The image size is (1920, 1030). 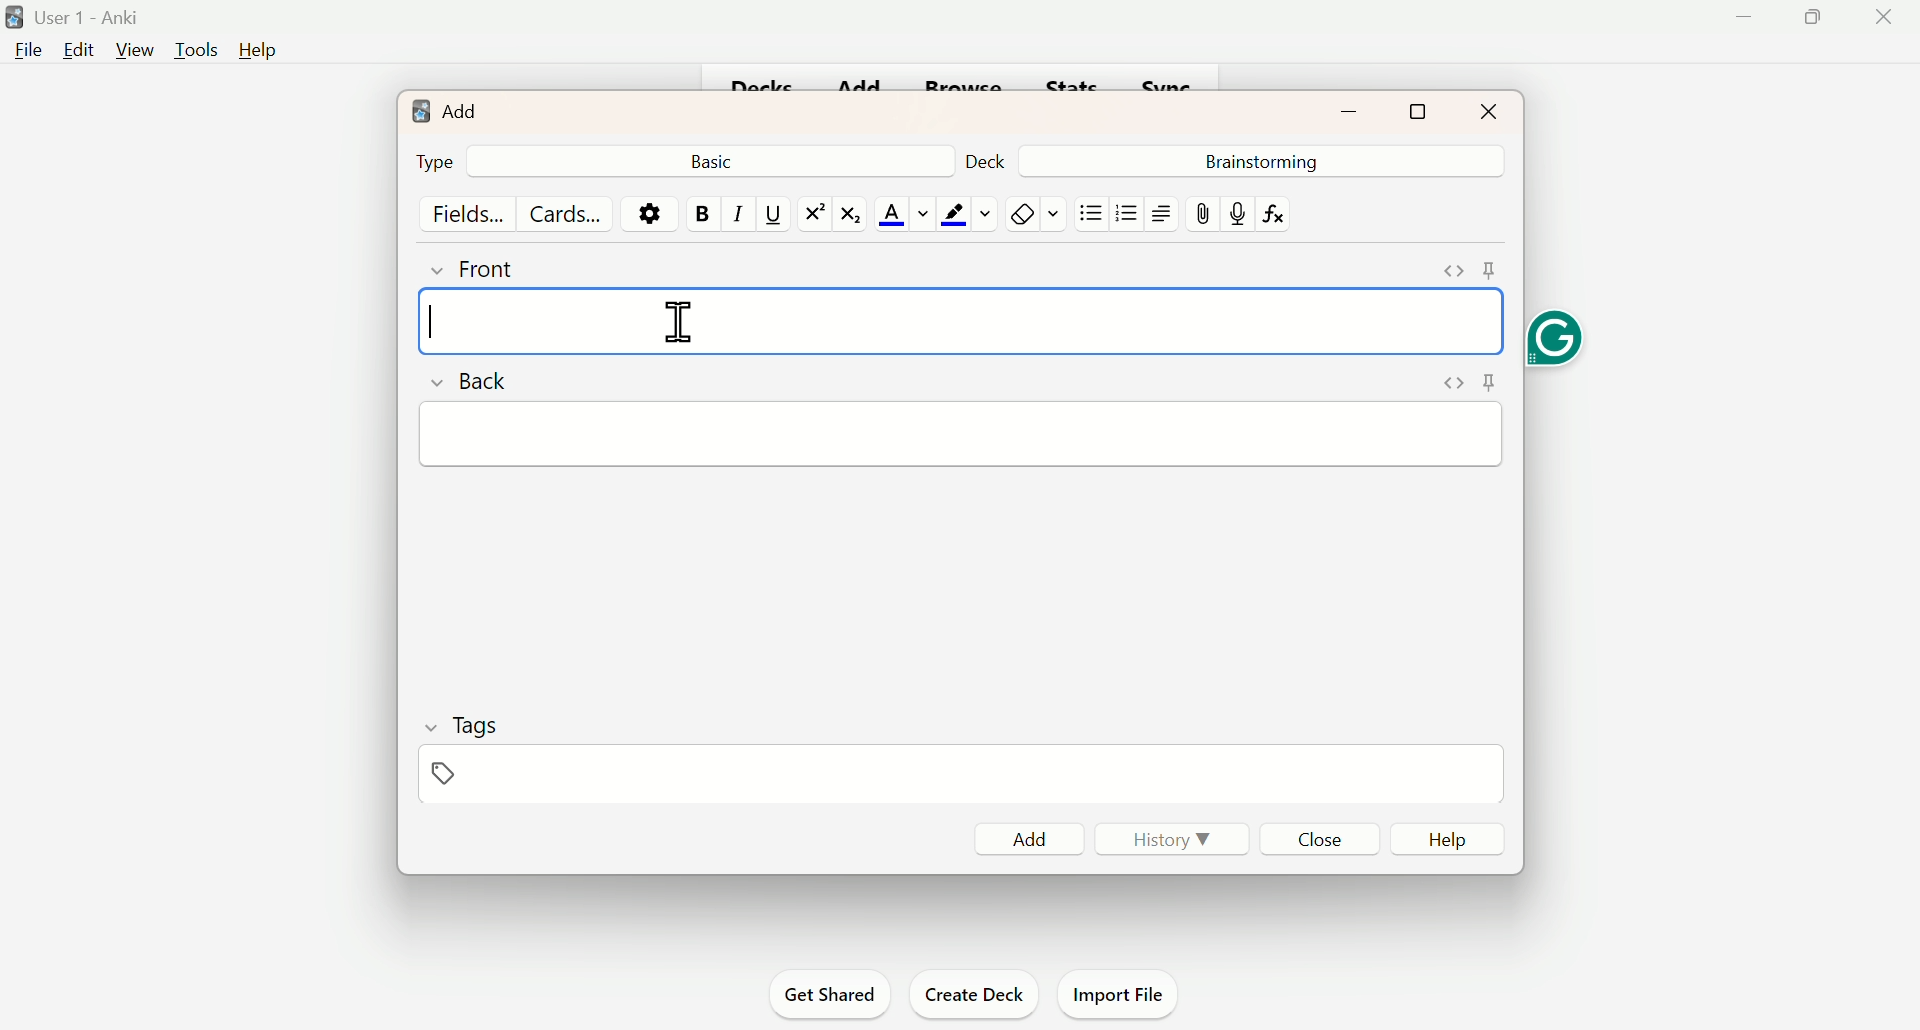 I want to click on Grammarly, so click(x=1554, y=333).